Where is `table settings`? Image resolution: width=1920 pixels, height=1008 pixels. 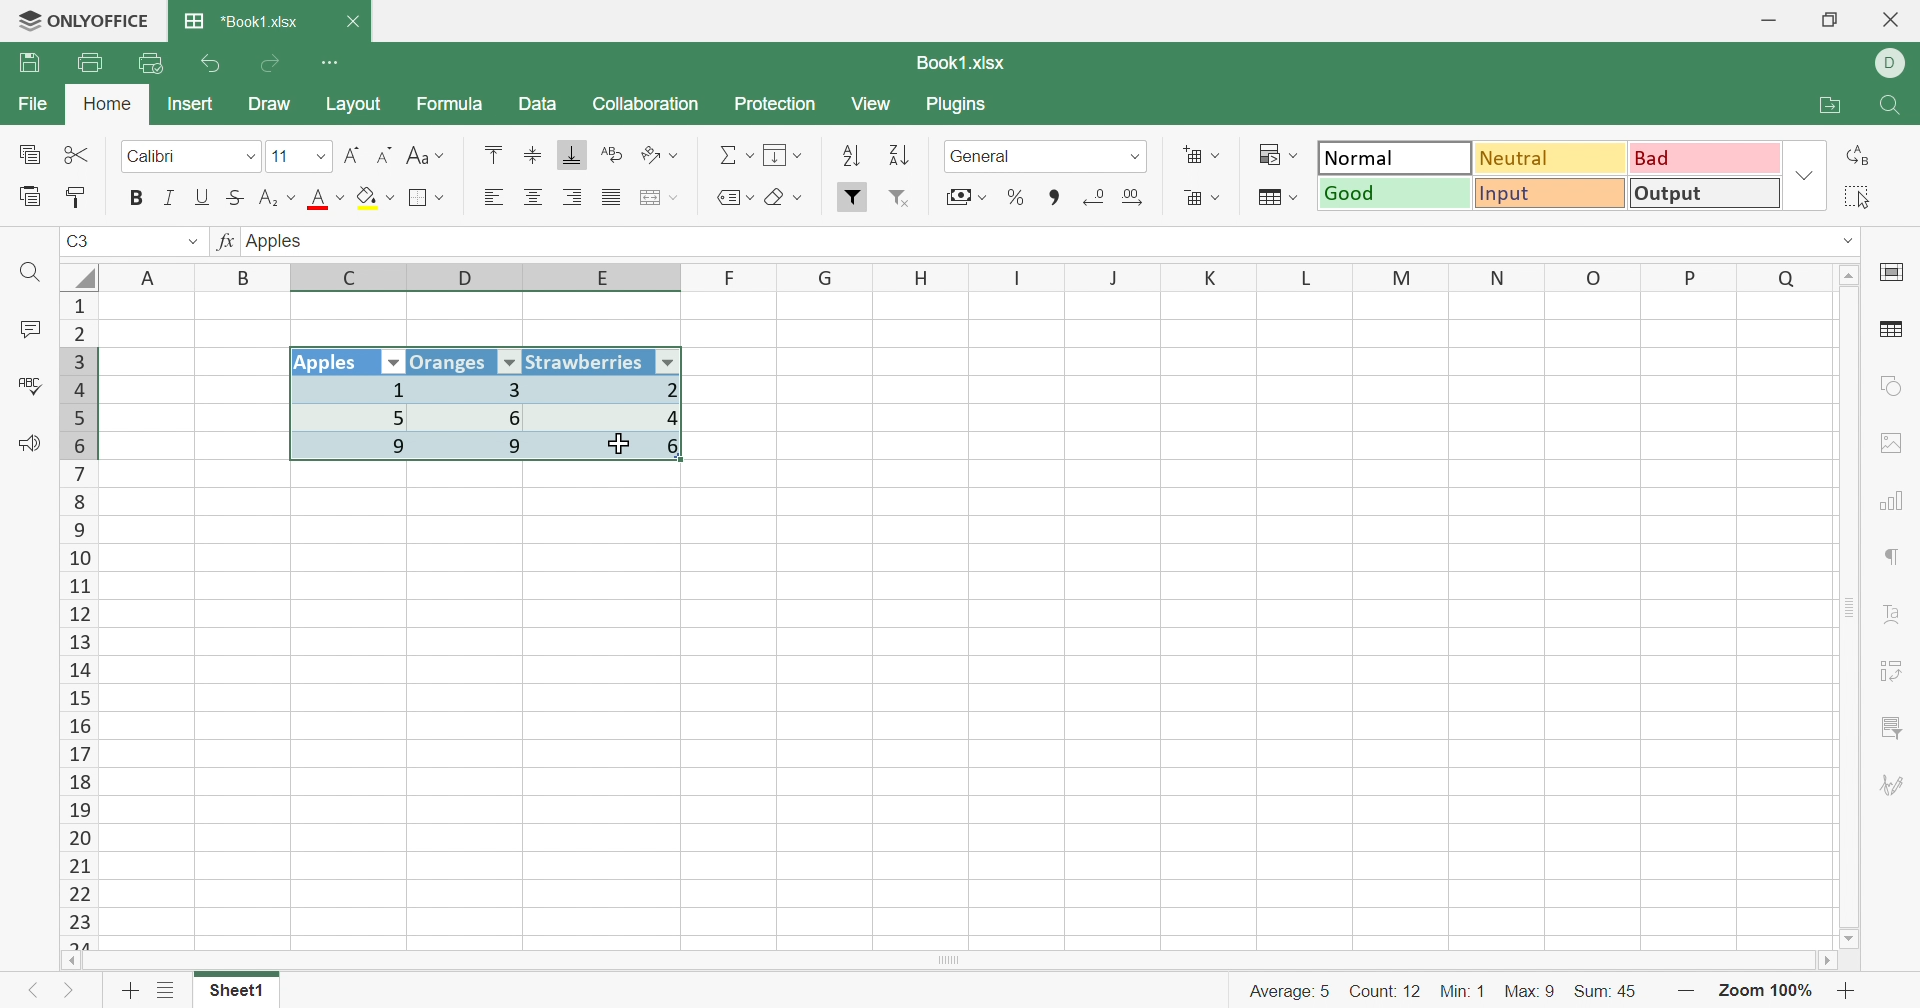
table settings is located at coordinates (1894, 332).